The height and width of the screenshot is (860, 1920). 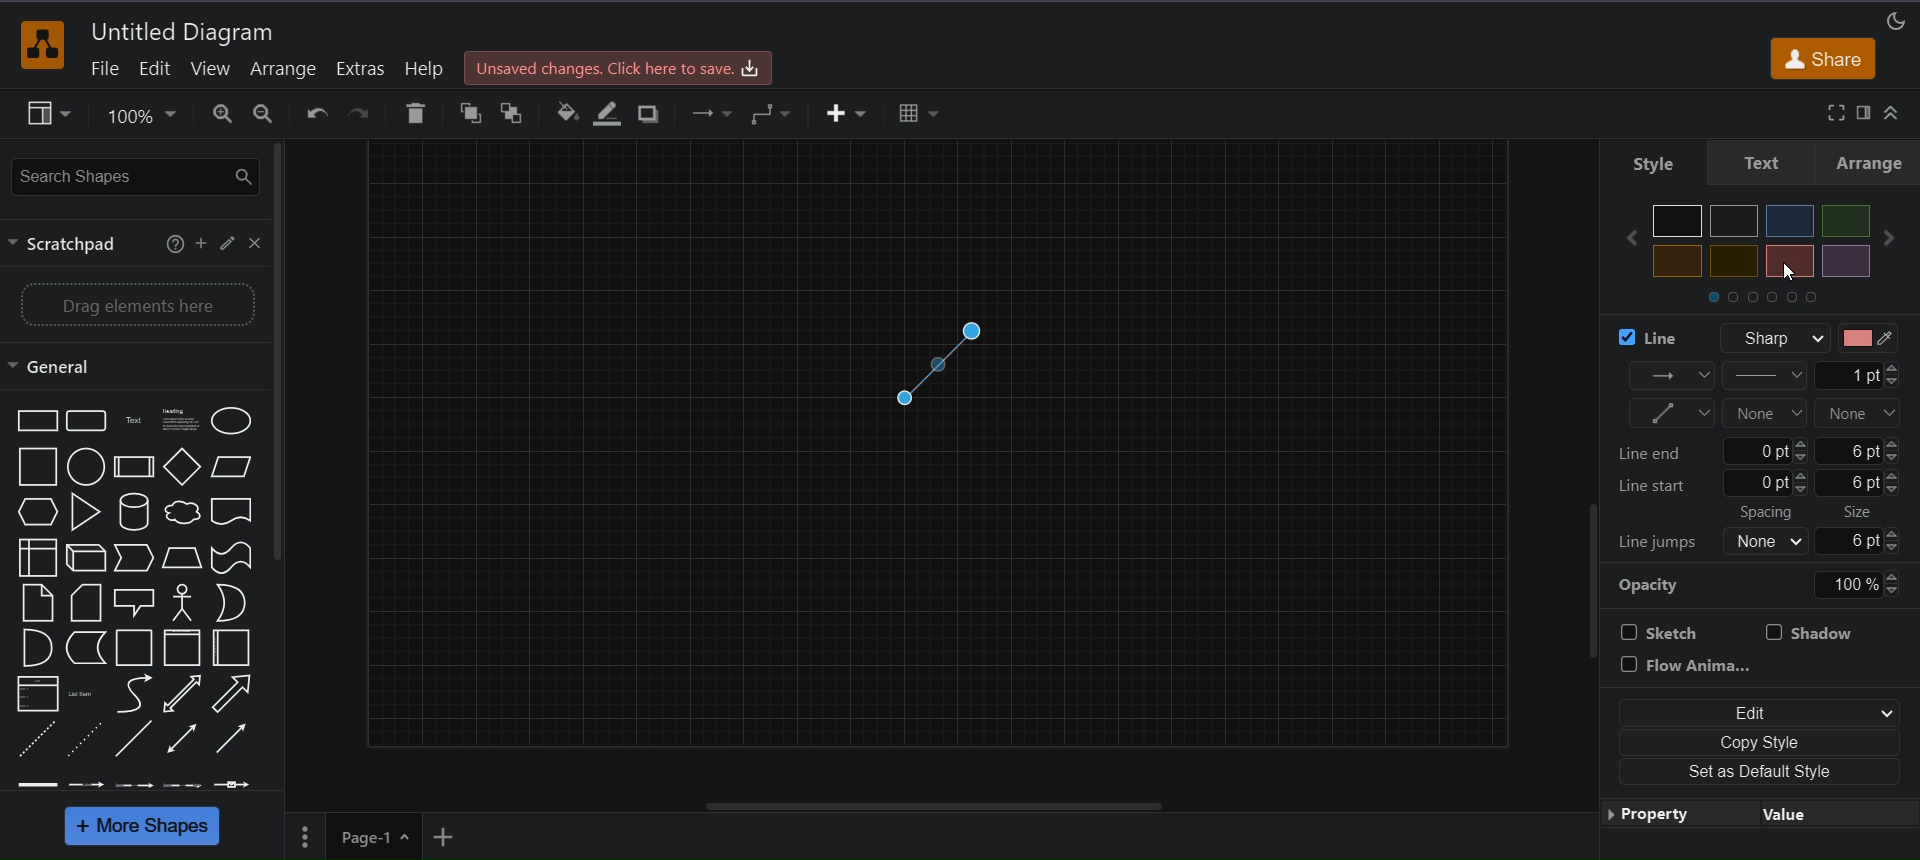 What do you see at coordinates (1894, 21) in the screenshot?
I see `appearance` at bounding box center [1894, 21].